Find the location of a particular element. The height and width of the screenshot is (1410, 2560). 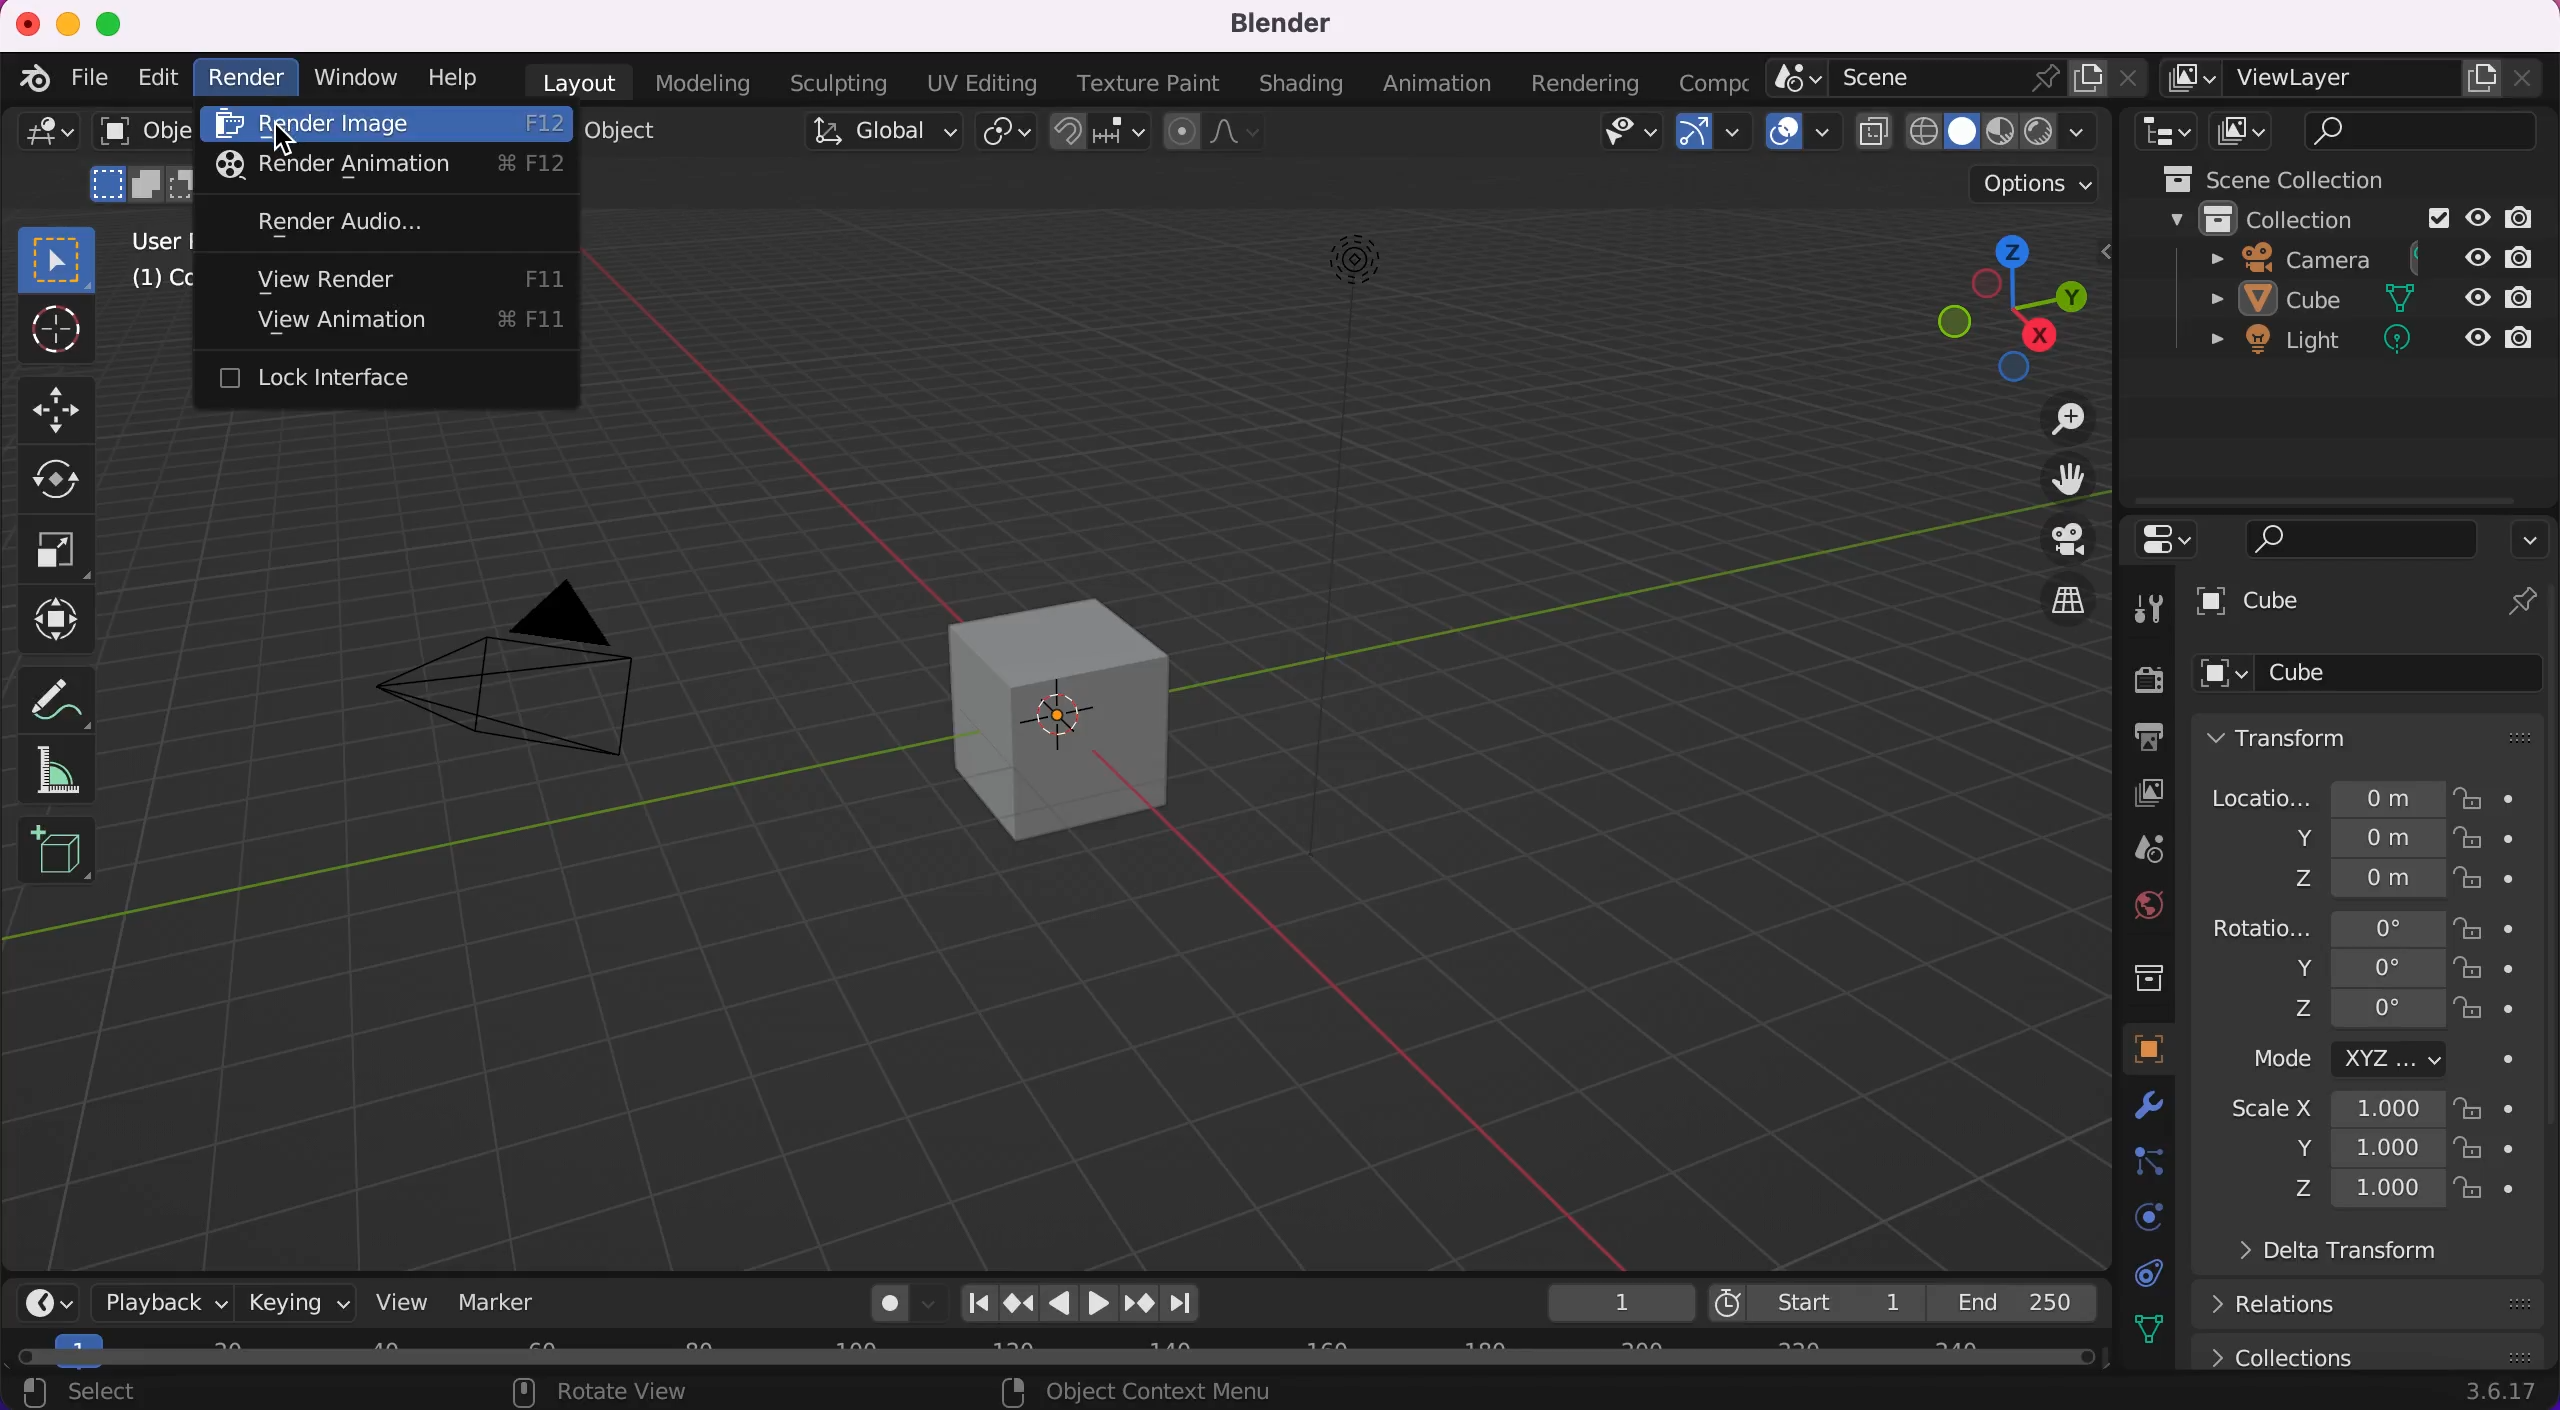

object is located at coordinates (2127, 1049).